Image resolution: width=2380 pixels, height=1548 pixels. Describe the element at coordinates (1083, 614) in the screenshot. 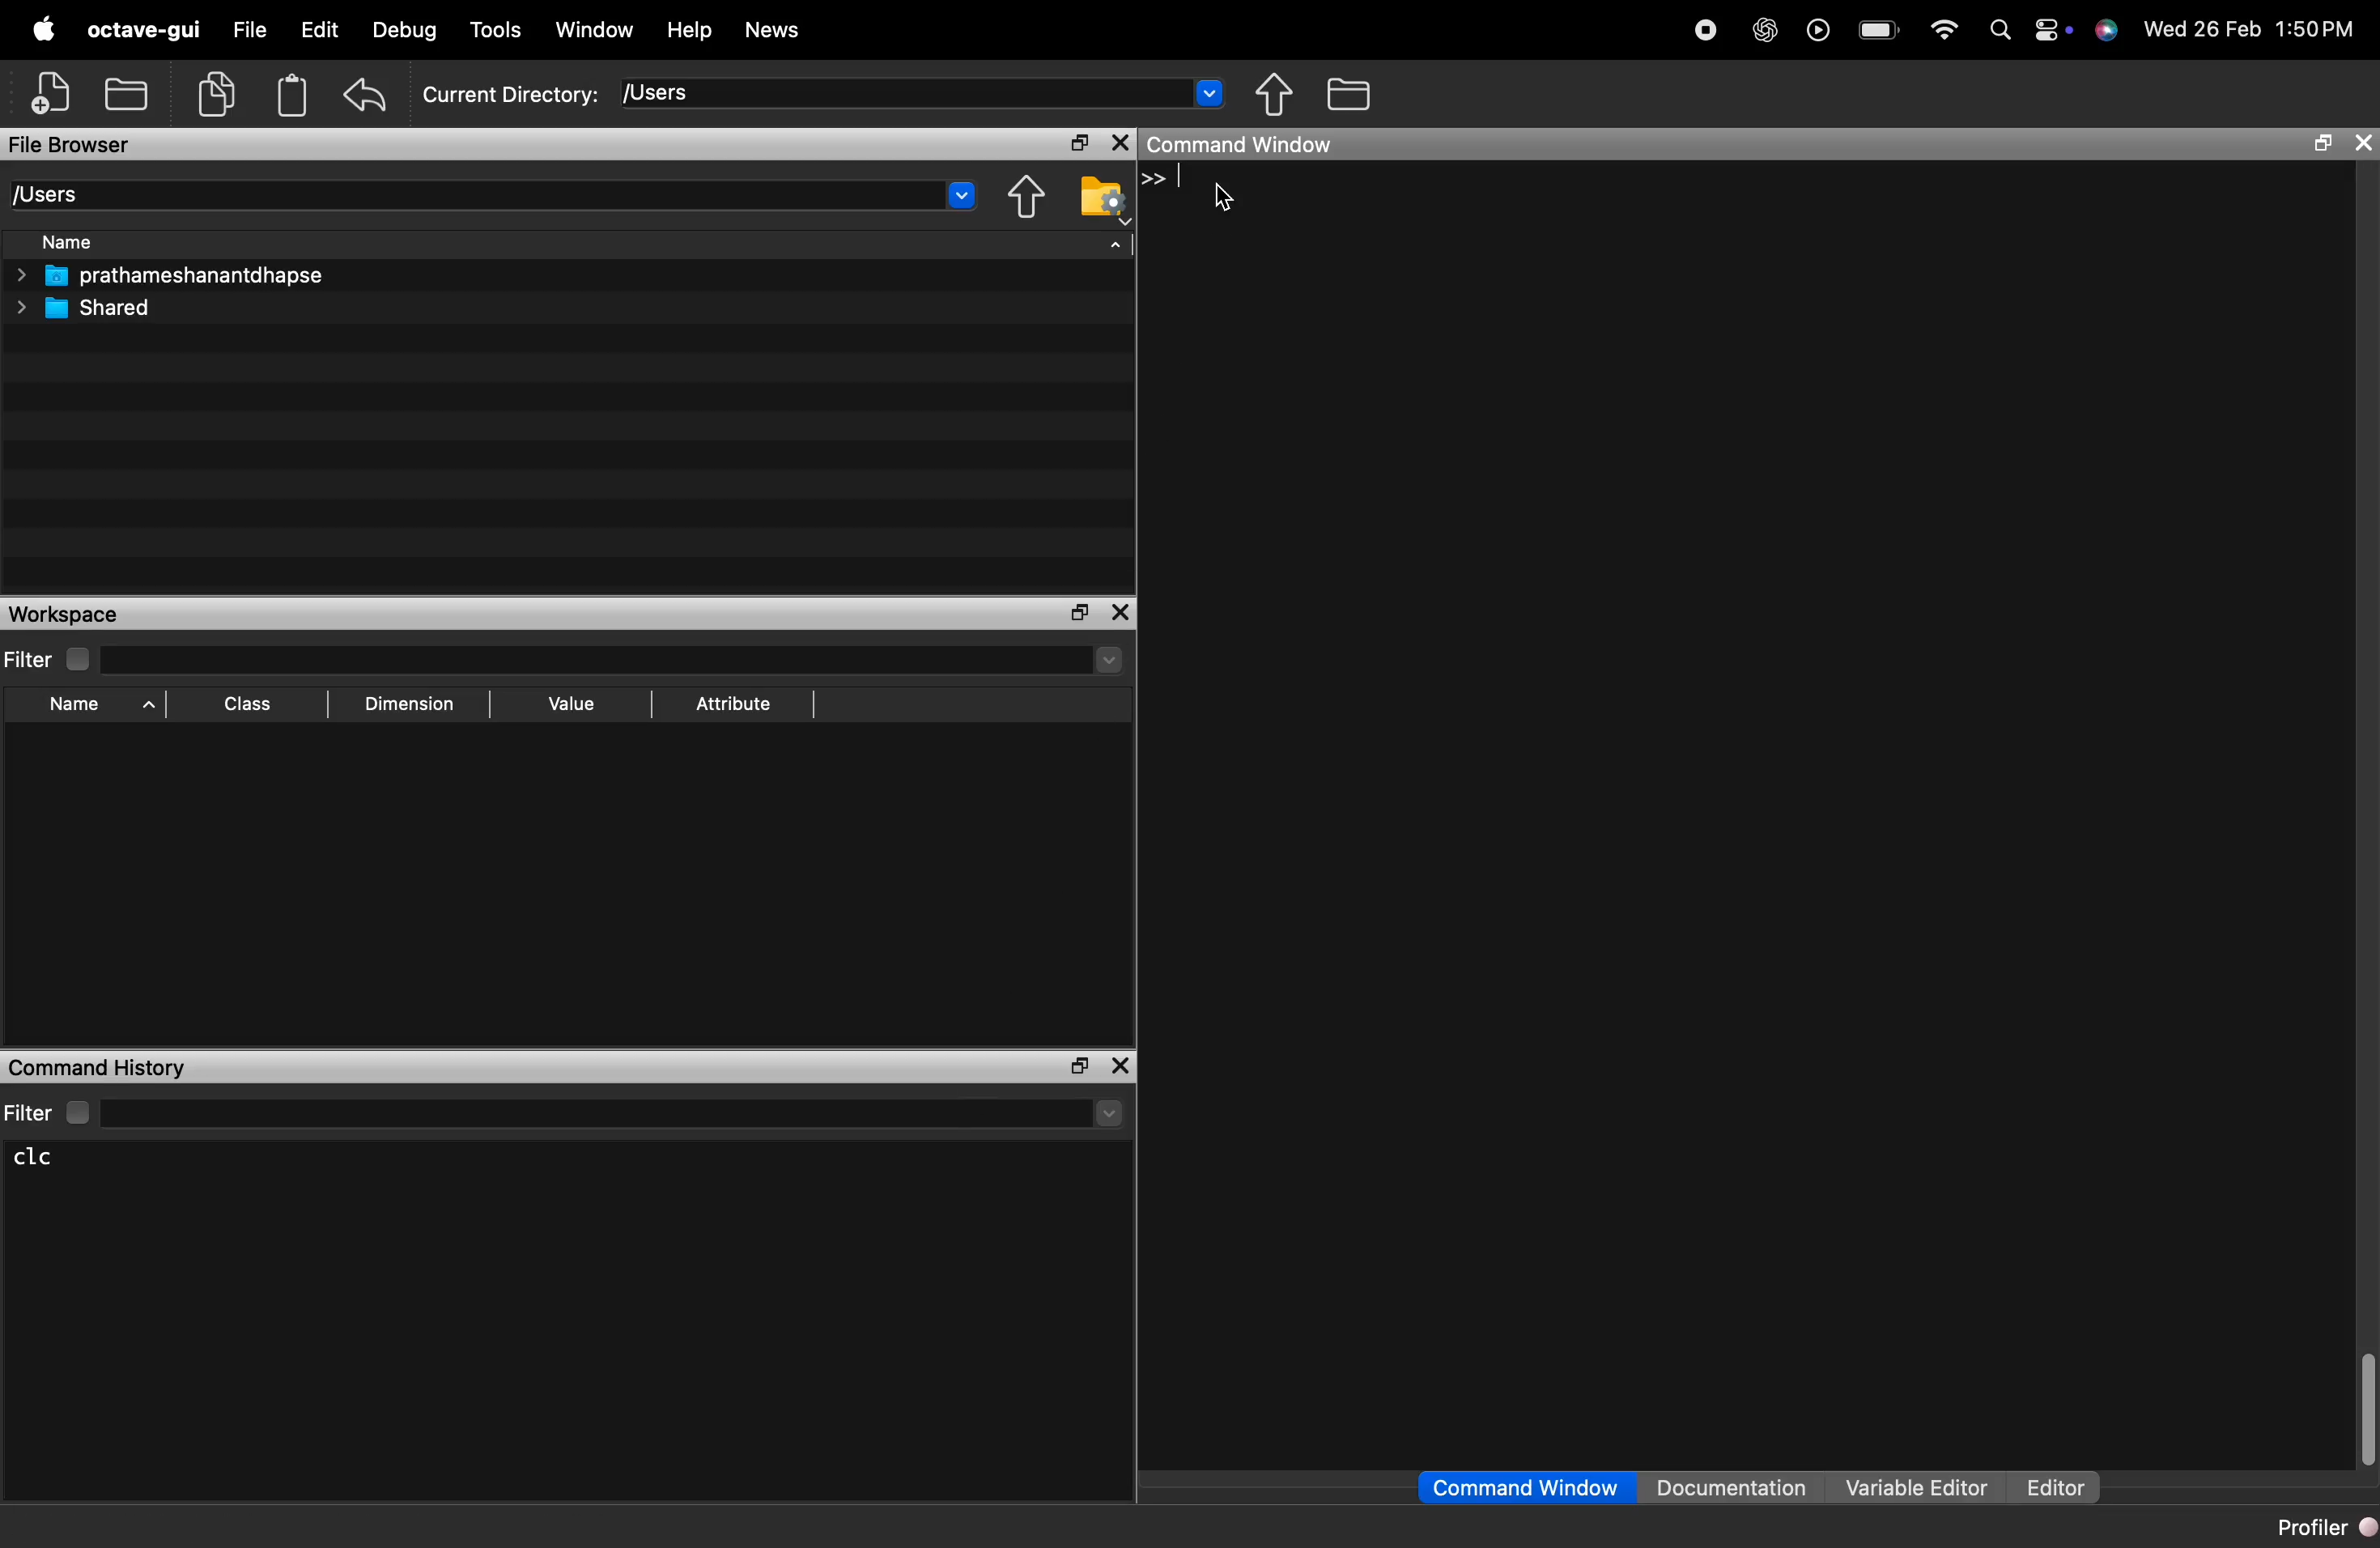

I see `Maximize` at that location.